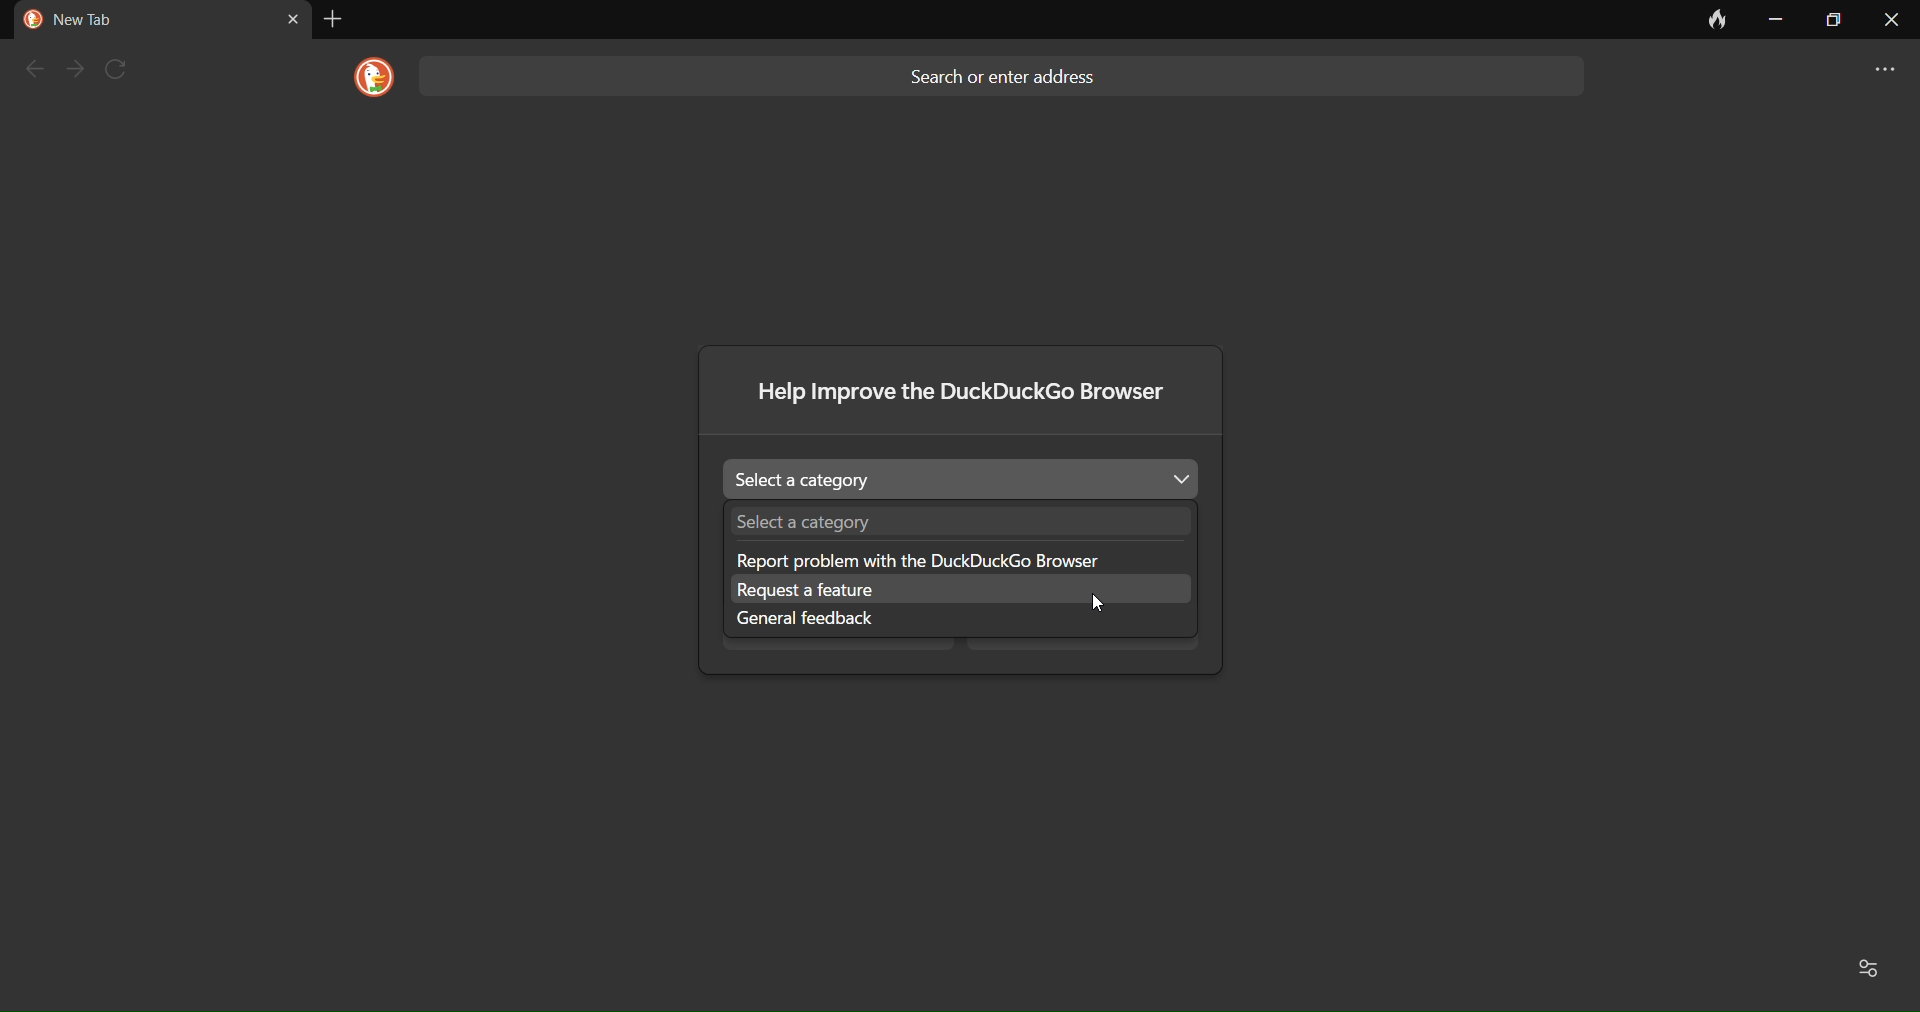 The width and height of the screenshot is (1920, 1012). What do you see at coordinates (808, 592) in the screenshot?
I see `request a feature` at bounding box center [808, 592].